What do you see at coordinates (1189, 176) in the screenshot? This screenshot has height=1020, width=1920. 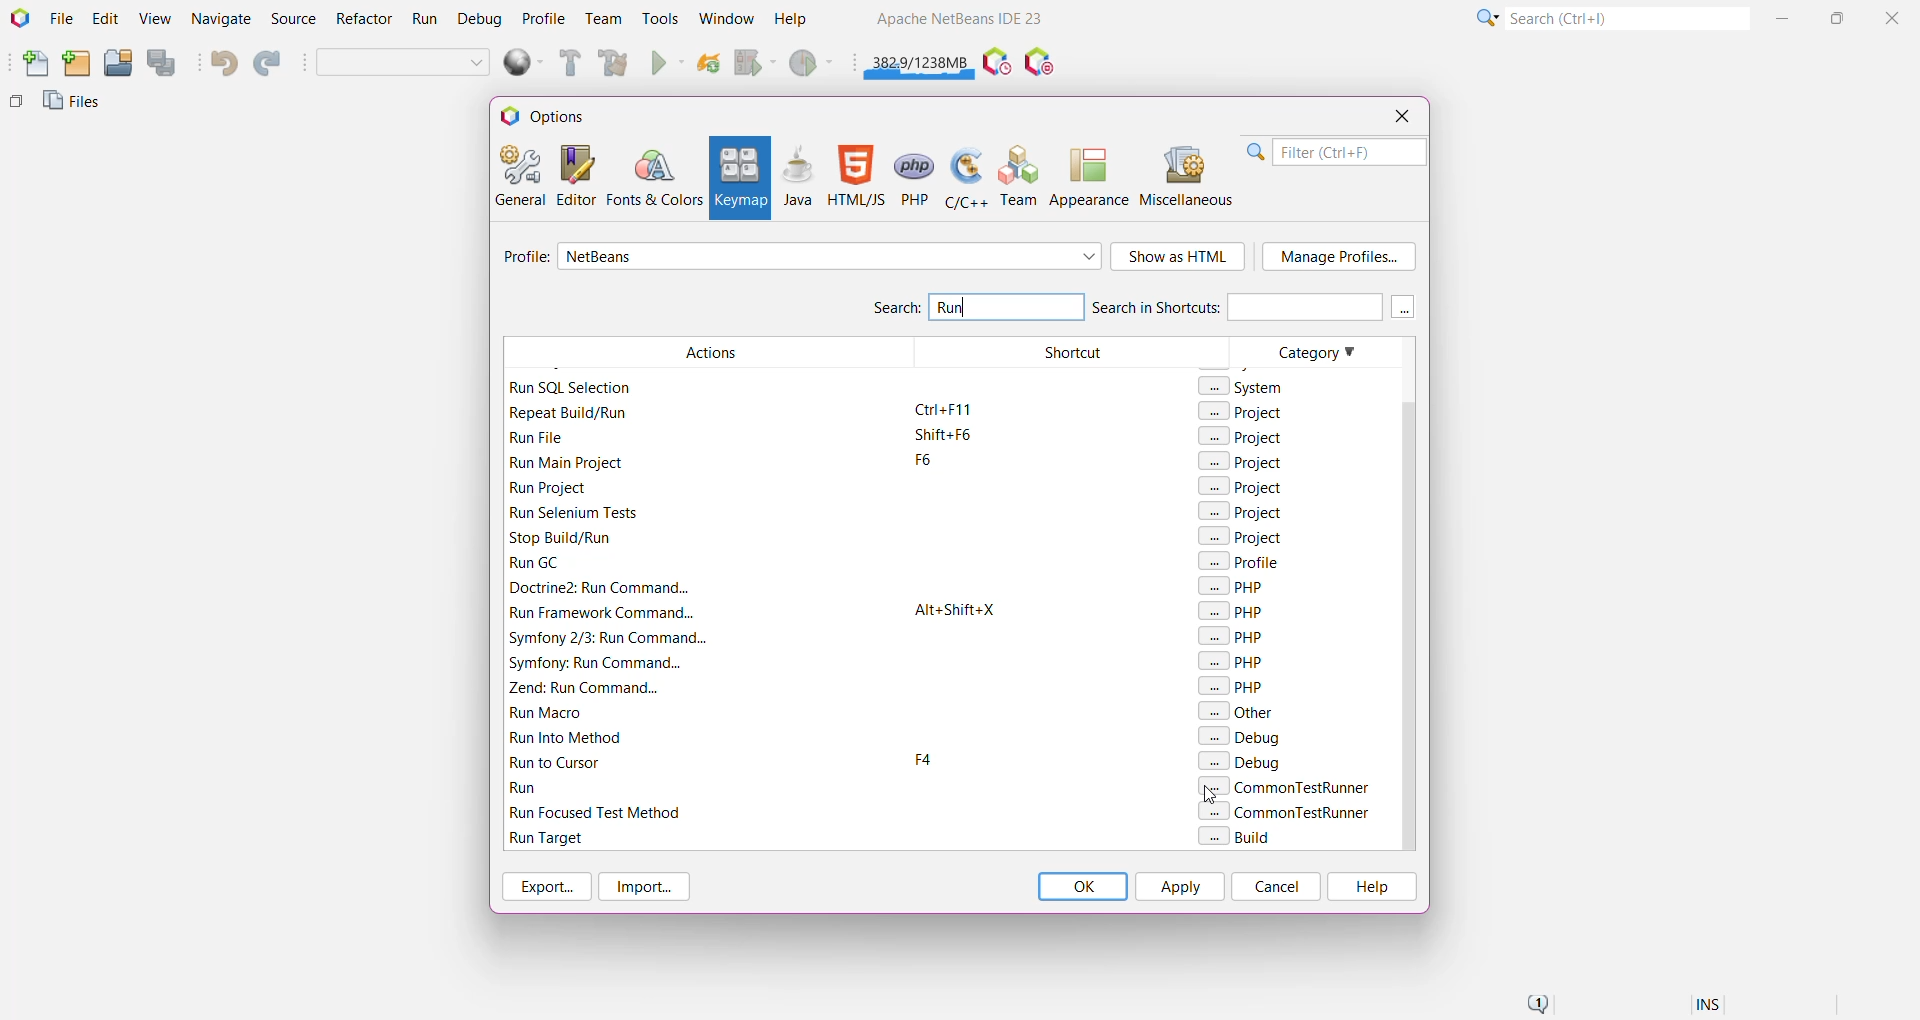 I see `Miscellaneous` at bounding box center [1189, 176].